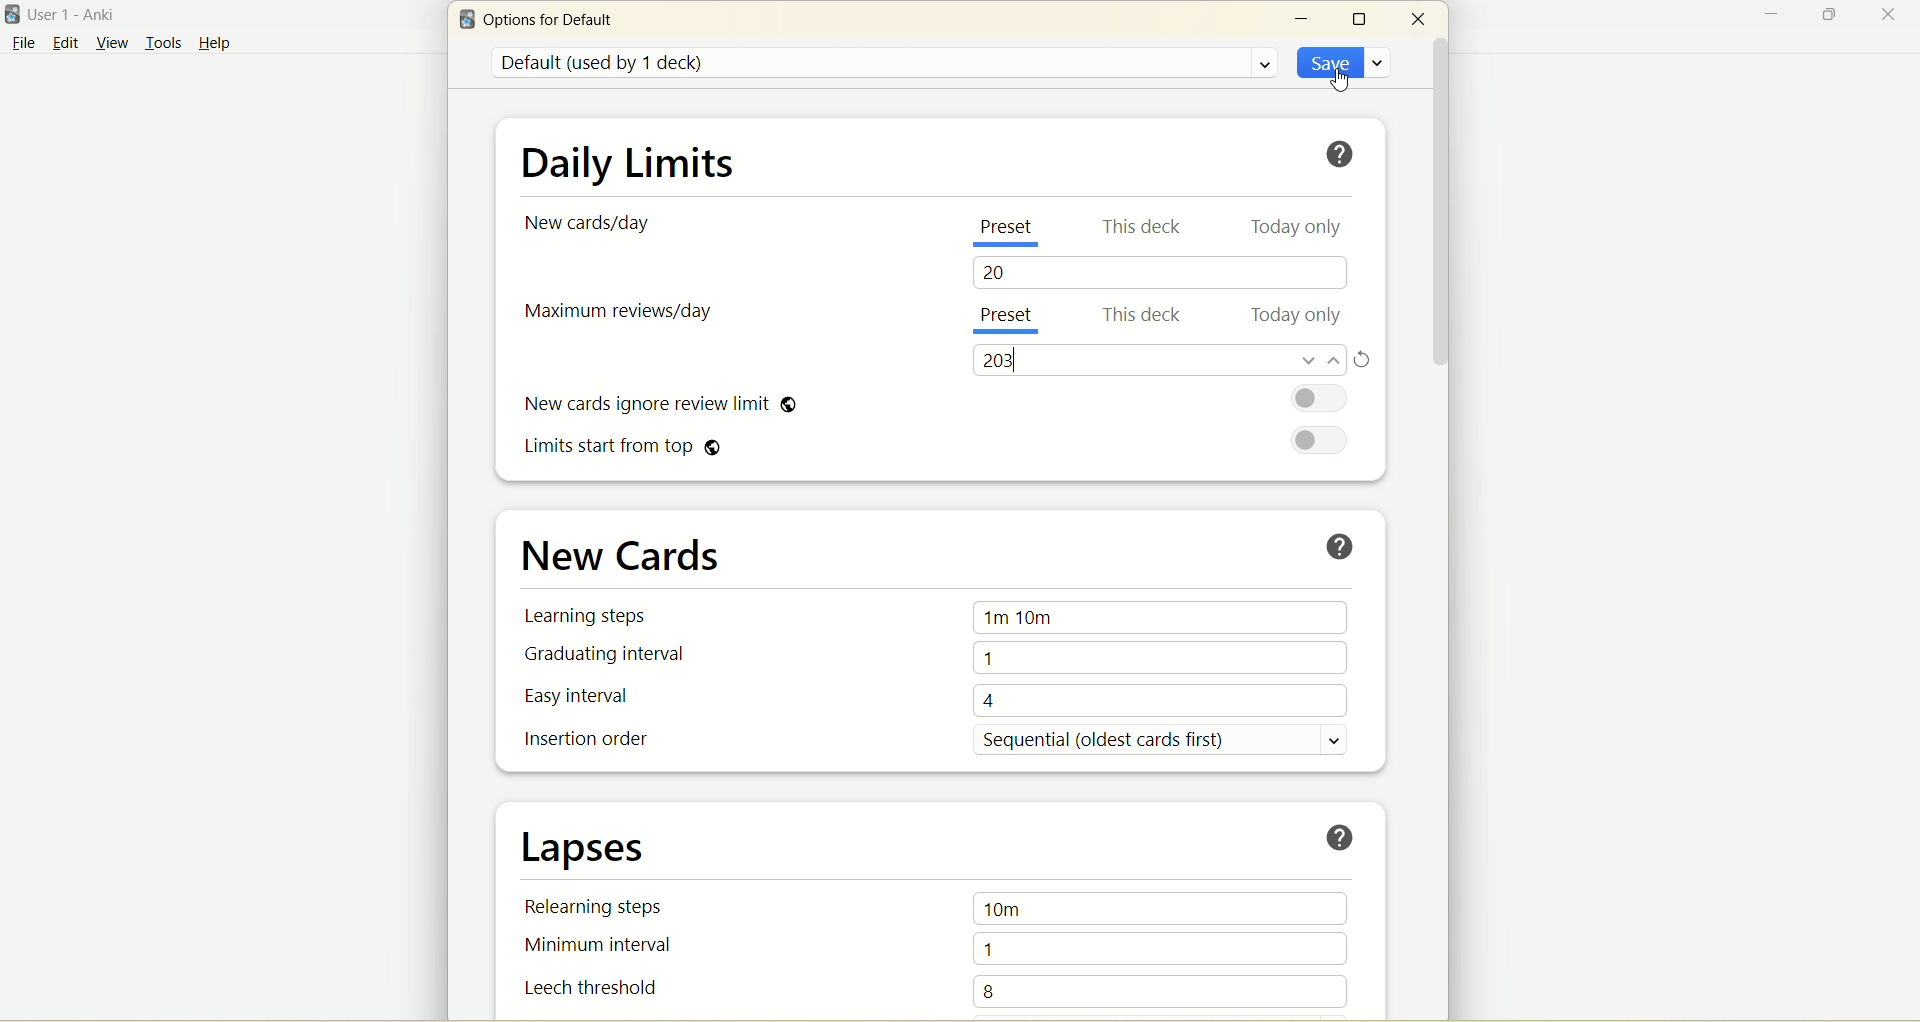 This screenshot has width=1920, height=1022. Describe the element at coordinates (82, 15) in the screenshot. I see `User1-Anki` at that location.